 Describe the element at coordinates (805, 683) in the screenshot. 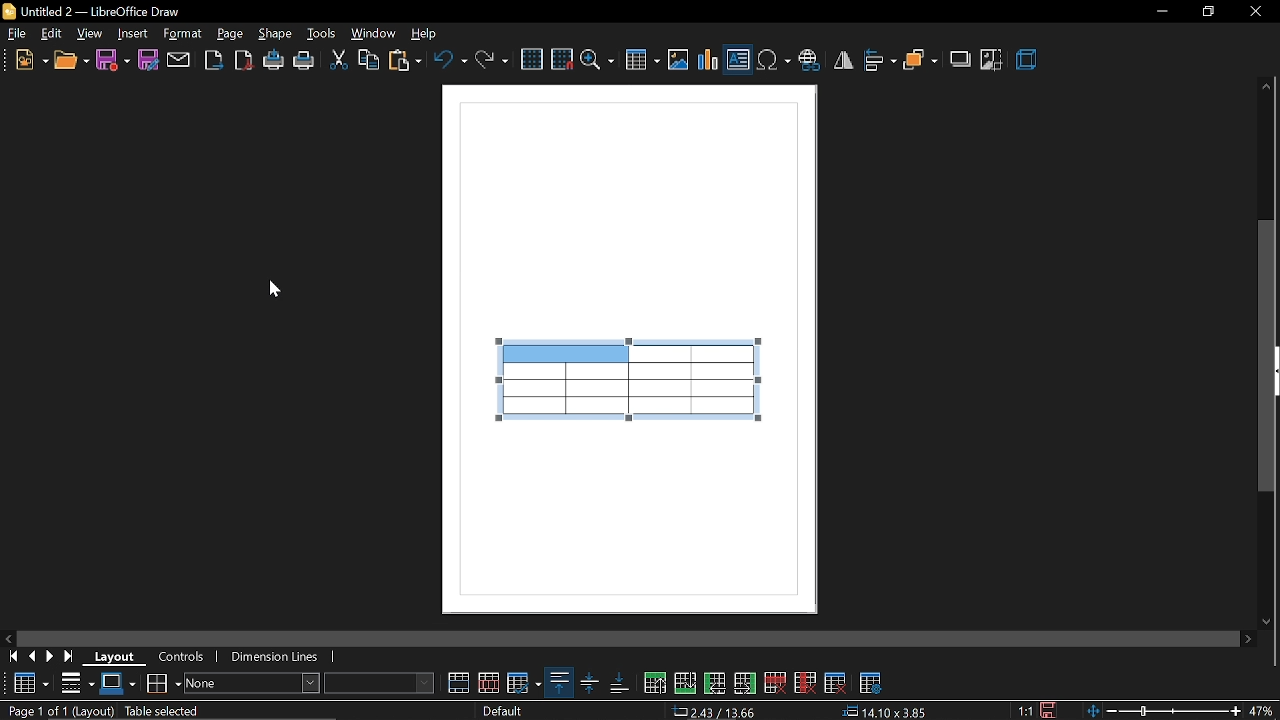

I see `delete column` at that location.